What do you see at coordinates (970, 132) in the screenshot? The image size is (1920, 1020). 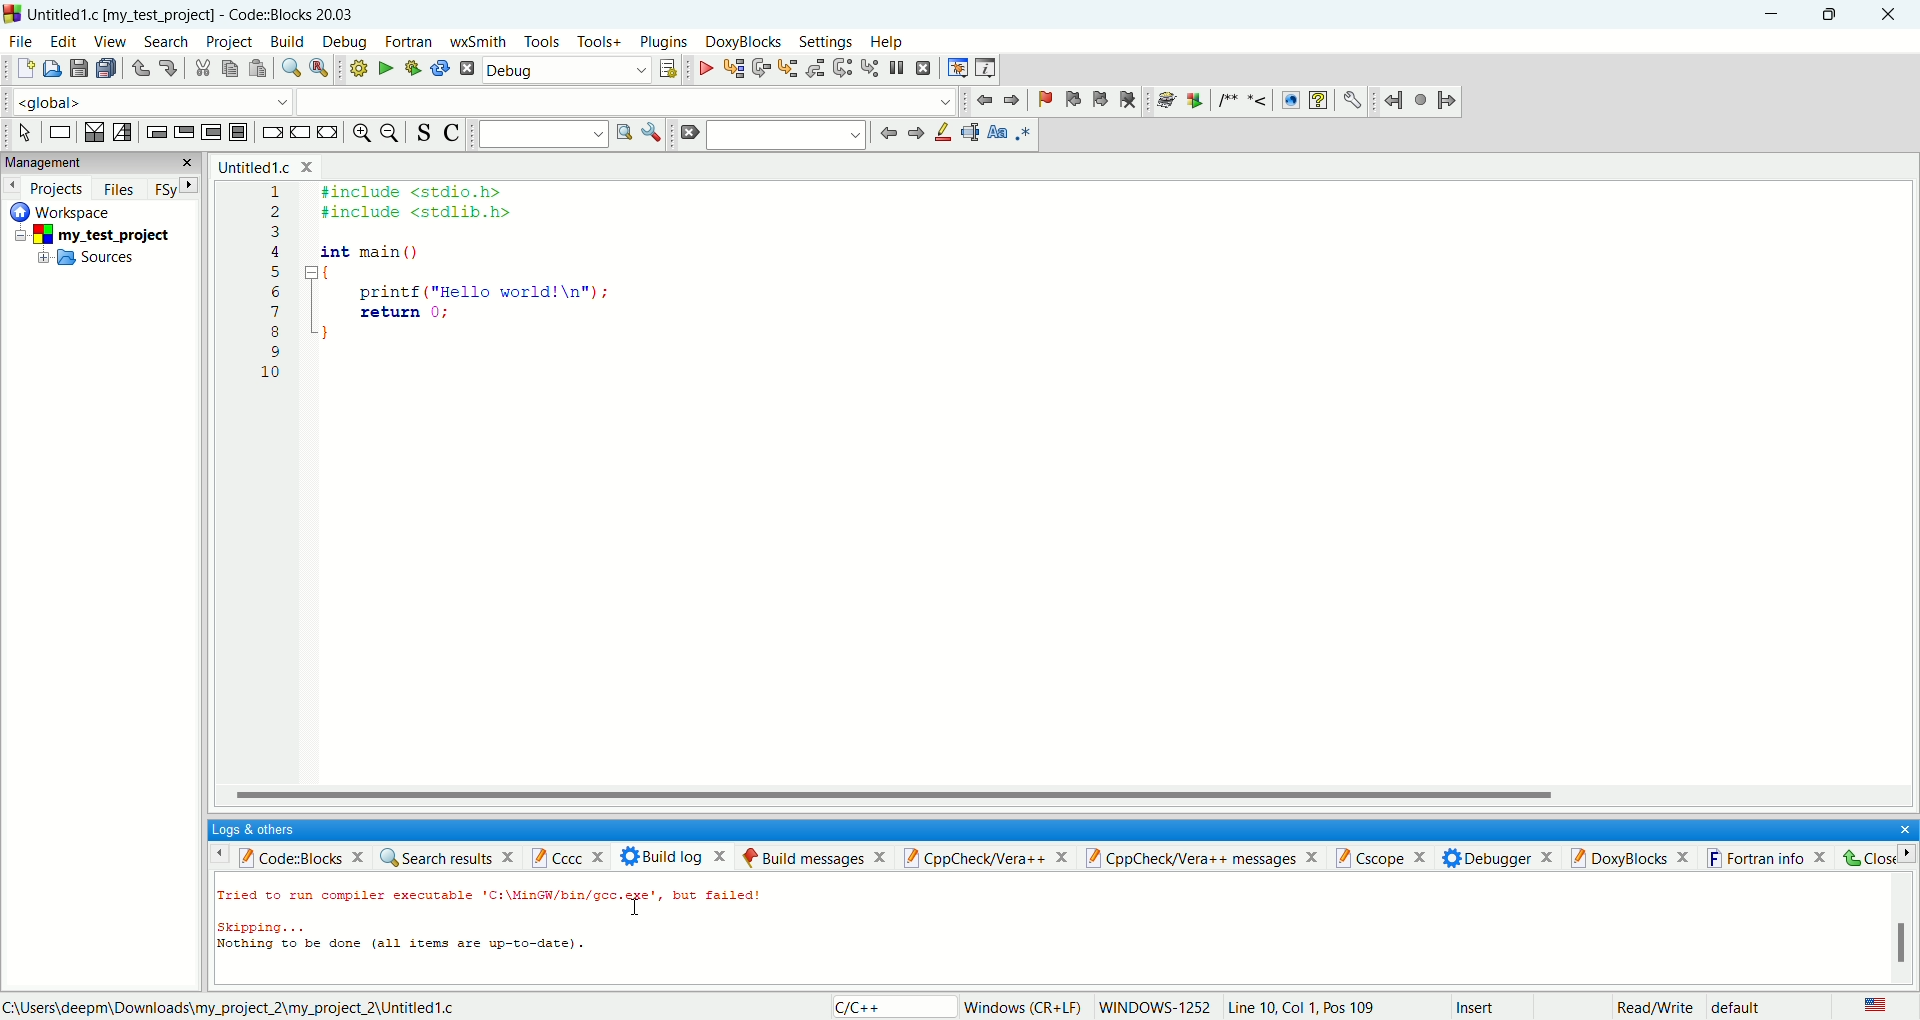 I see `selected text` at bounding box center [970, 132].